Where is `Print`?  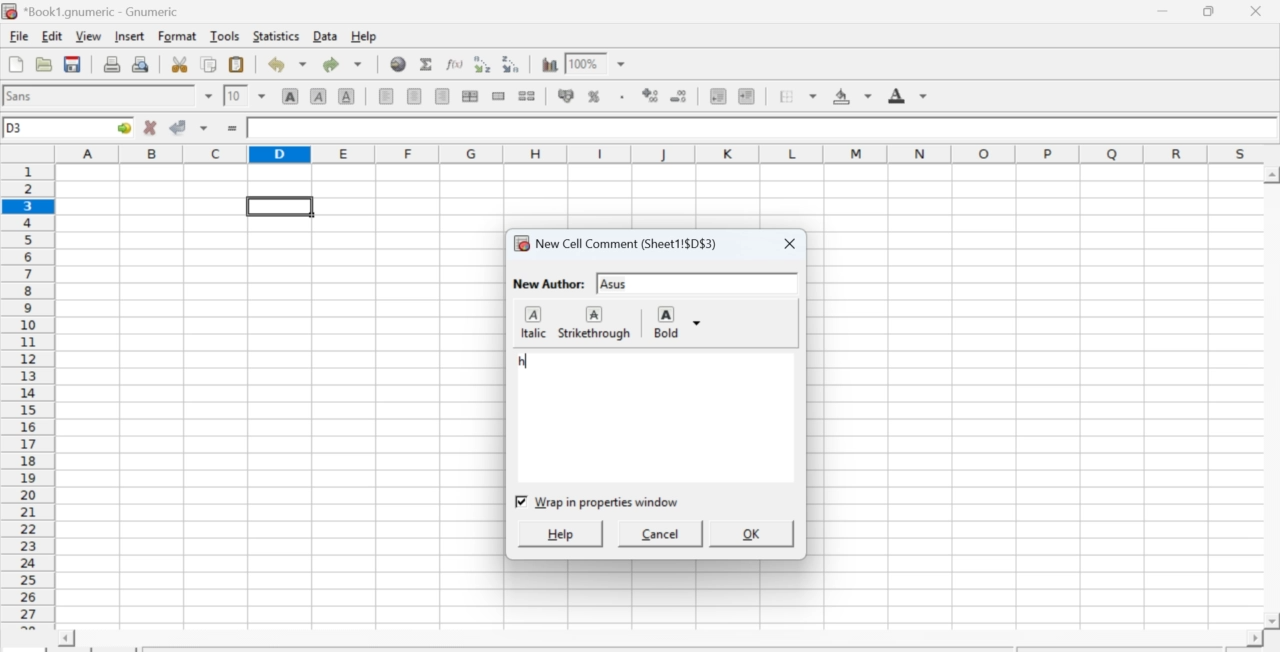 Print is located at coordinates (110, 64).